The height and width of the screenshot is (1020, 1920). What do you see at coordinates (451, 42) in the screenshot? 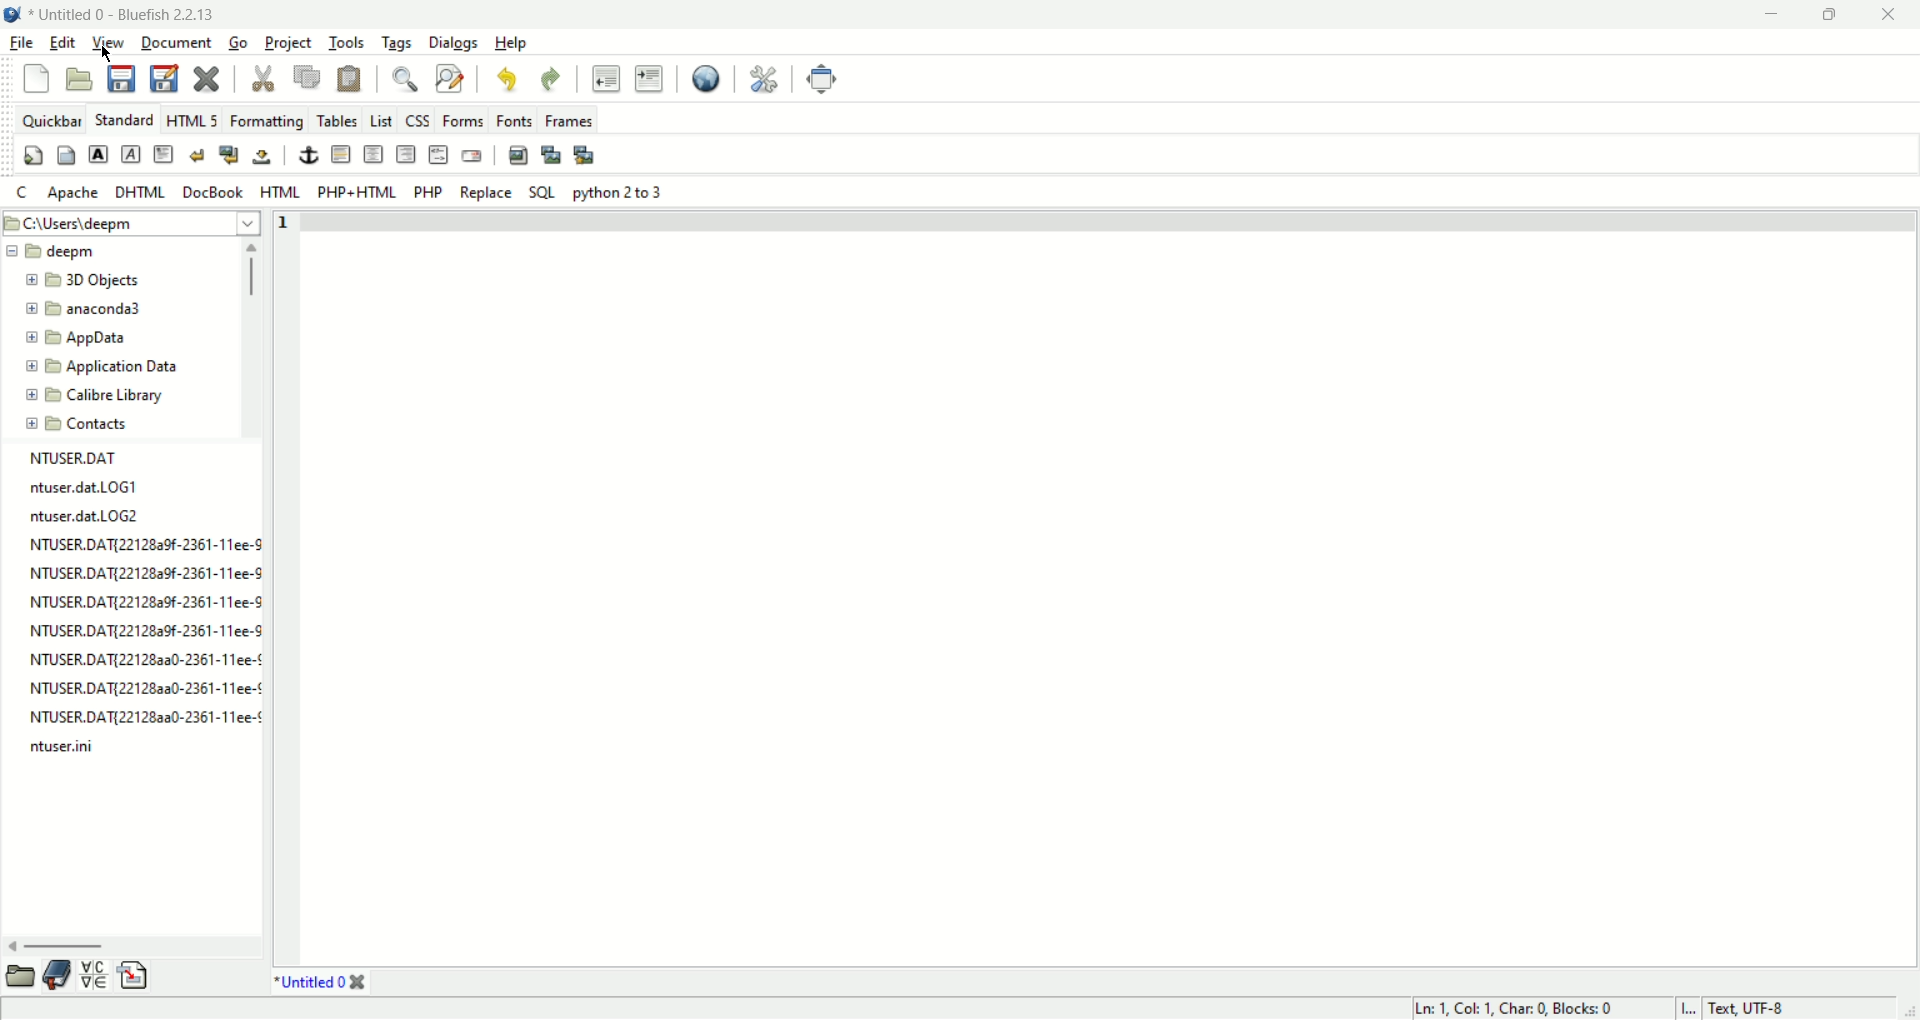
I see `dialogs` at bounding box center [451, 42].